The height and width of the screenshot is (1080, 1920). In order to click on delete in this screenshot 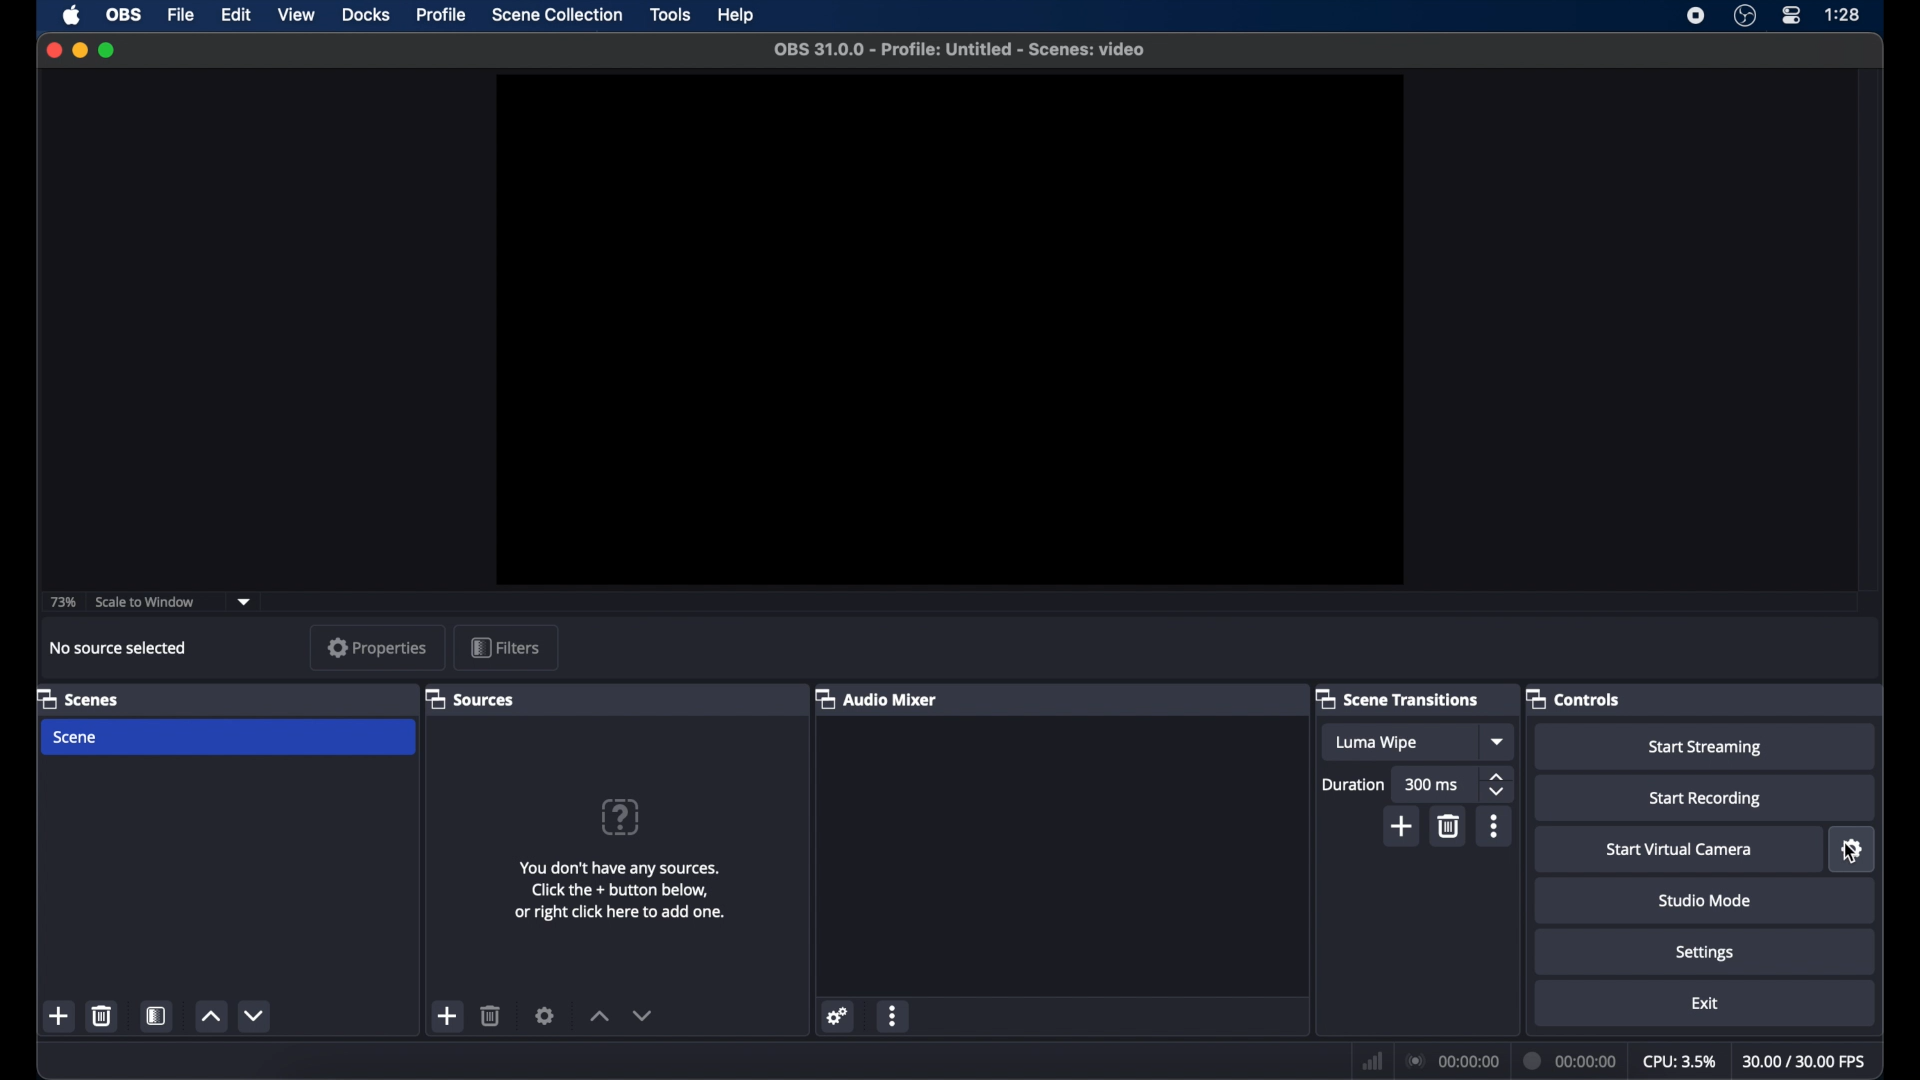, I will do `click(103, 1017)`.